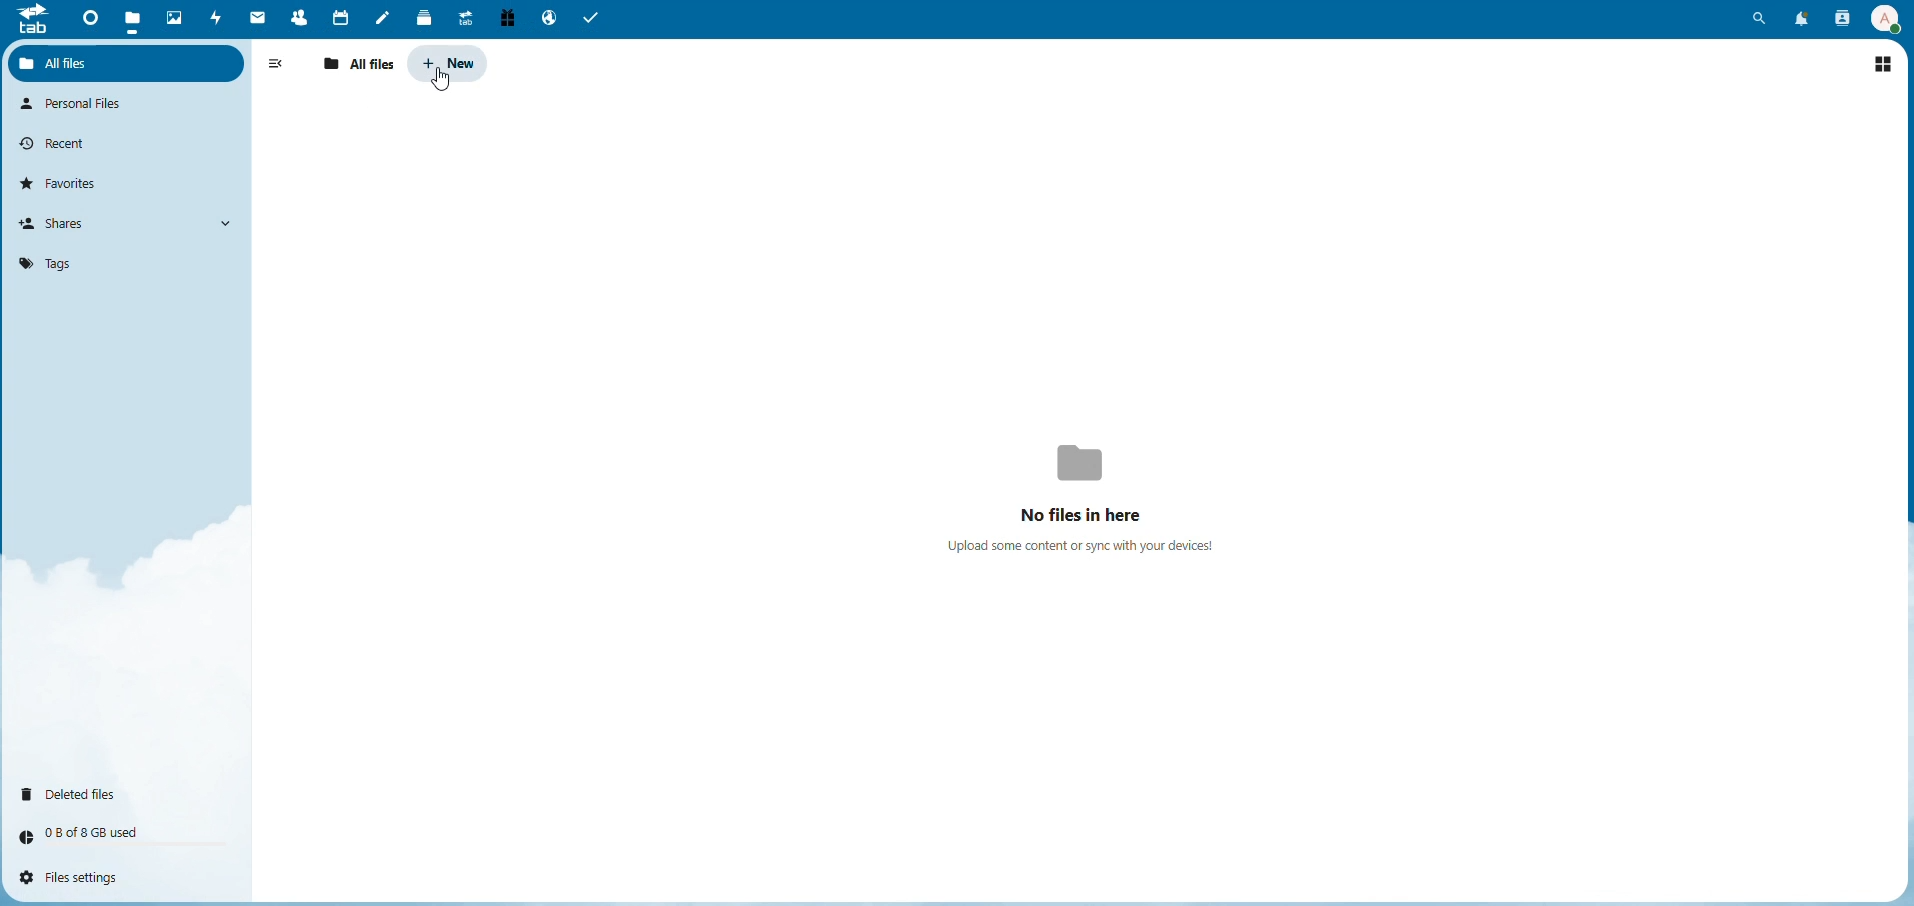  Describe the element at coordinates (339, 16) in the screenshot. I see `Calendar` at that location.